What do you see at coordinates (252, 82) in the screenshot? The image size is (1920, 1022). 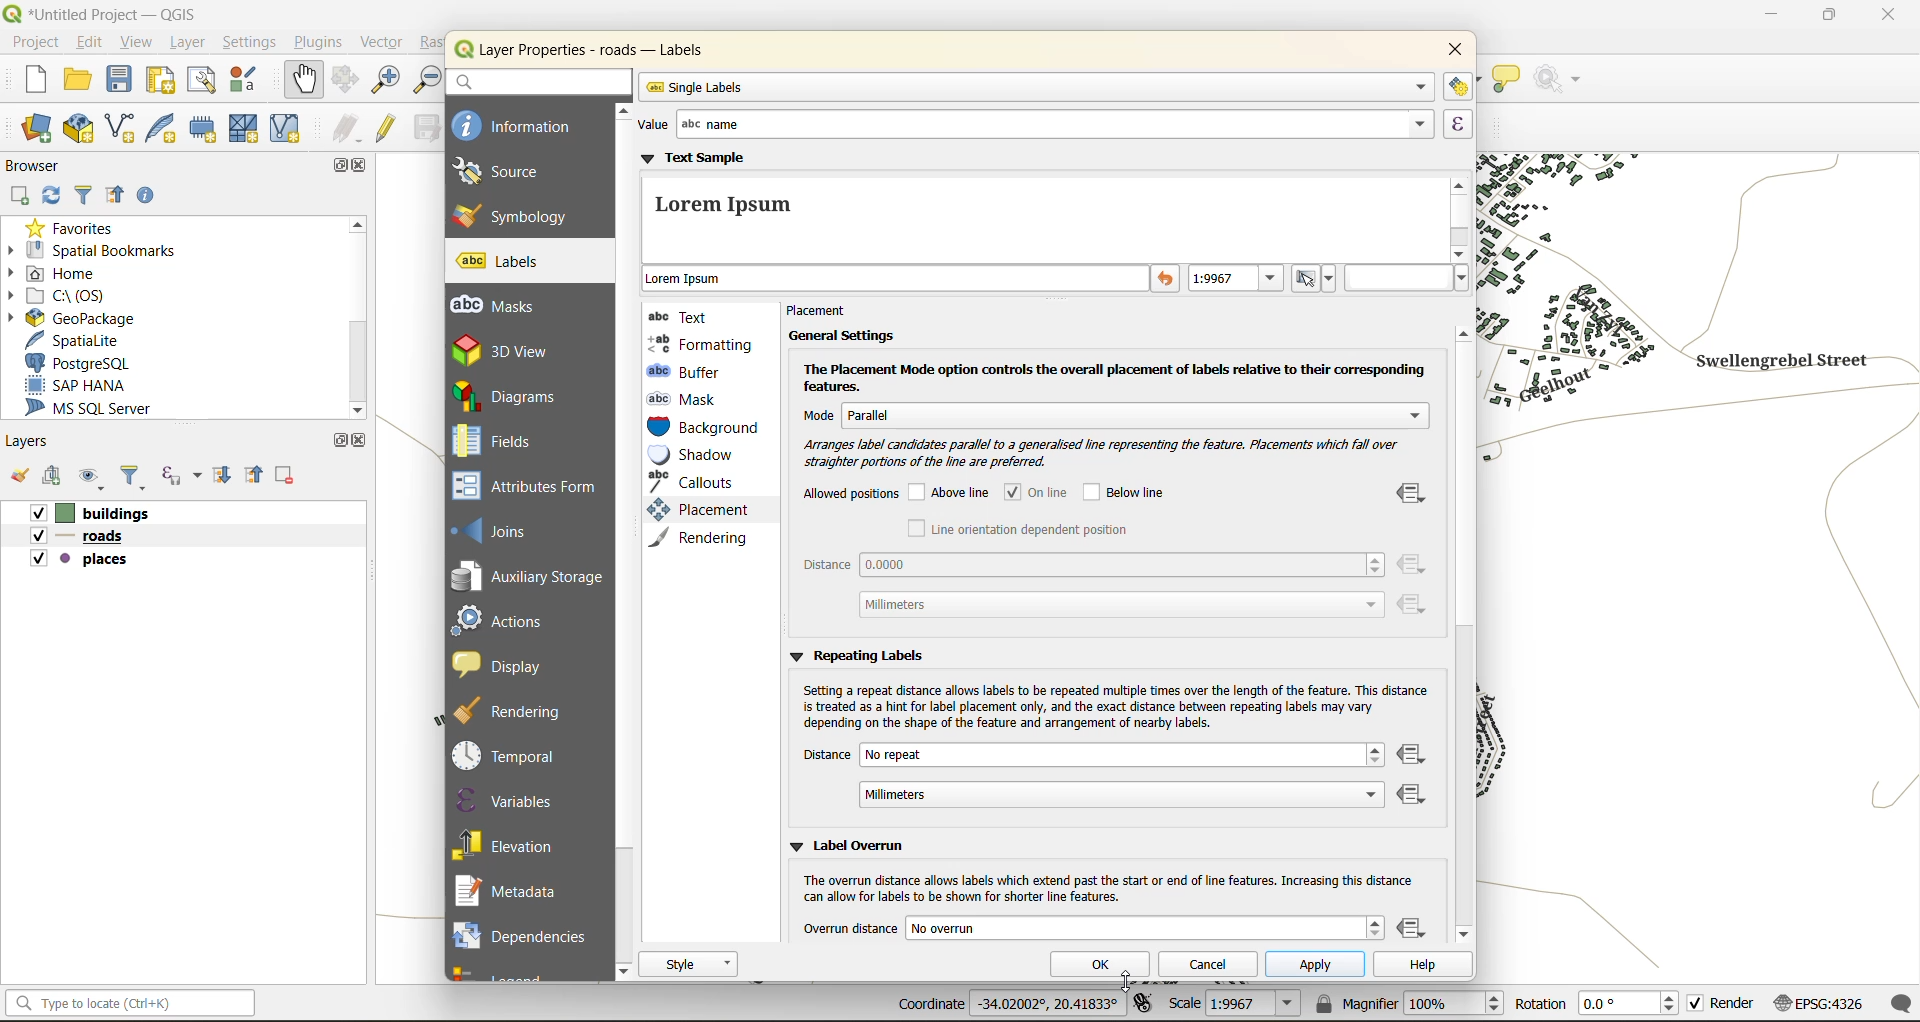 I see `style manager` at bounding box center [252, 82].